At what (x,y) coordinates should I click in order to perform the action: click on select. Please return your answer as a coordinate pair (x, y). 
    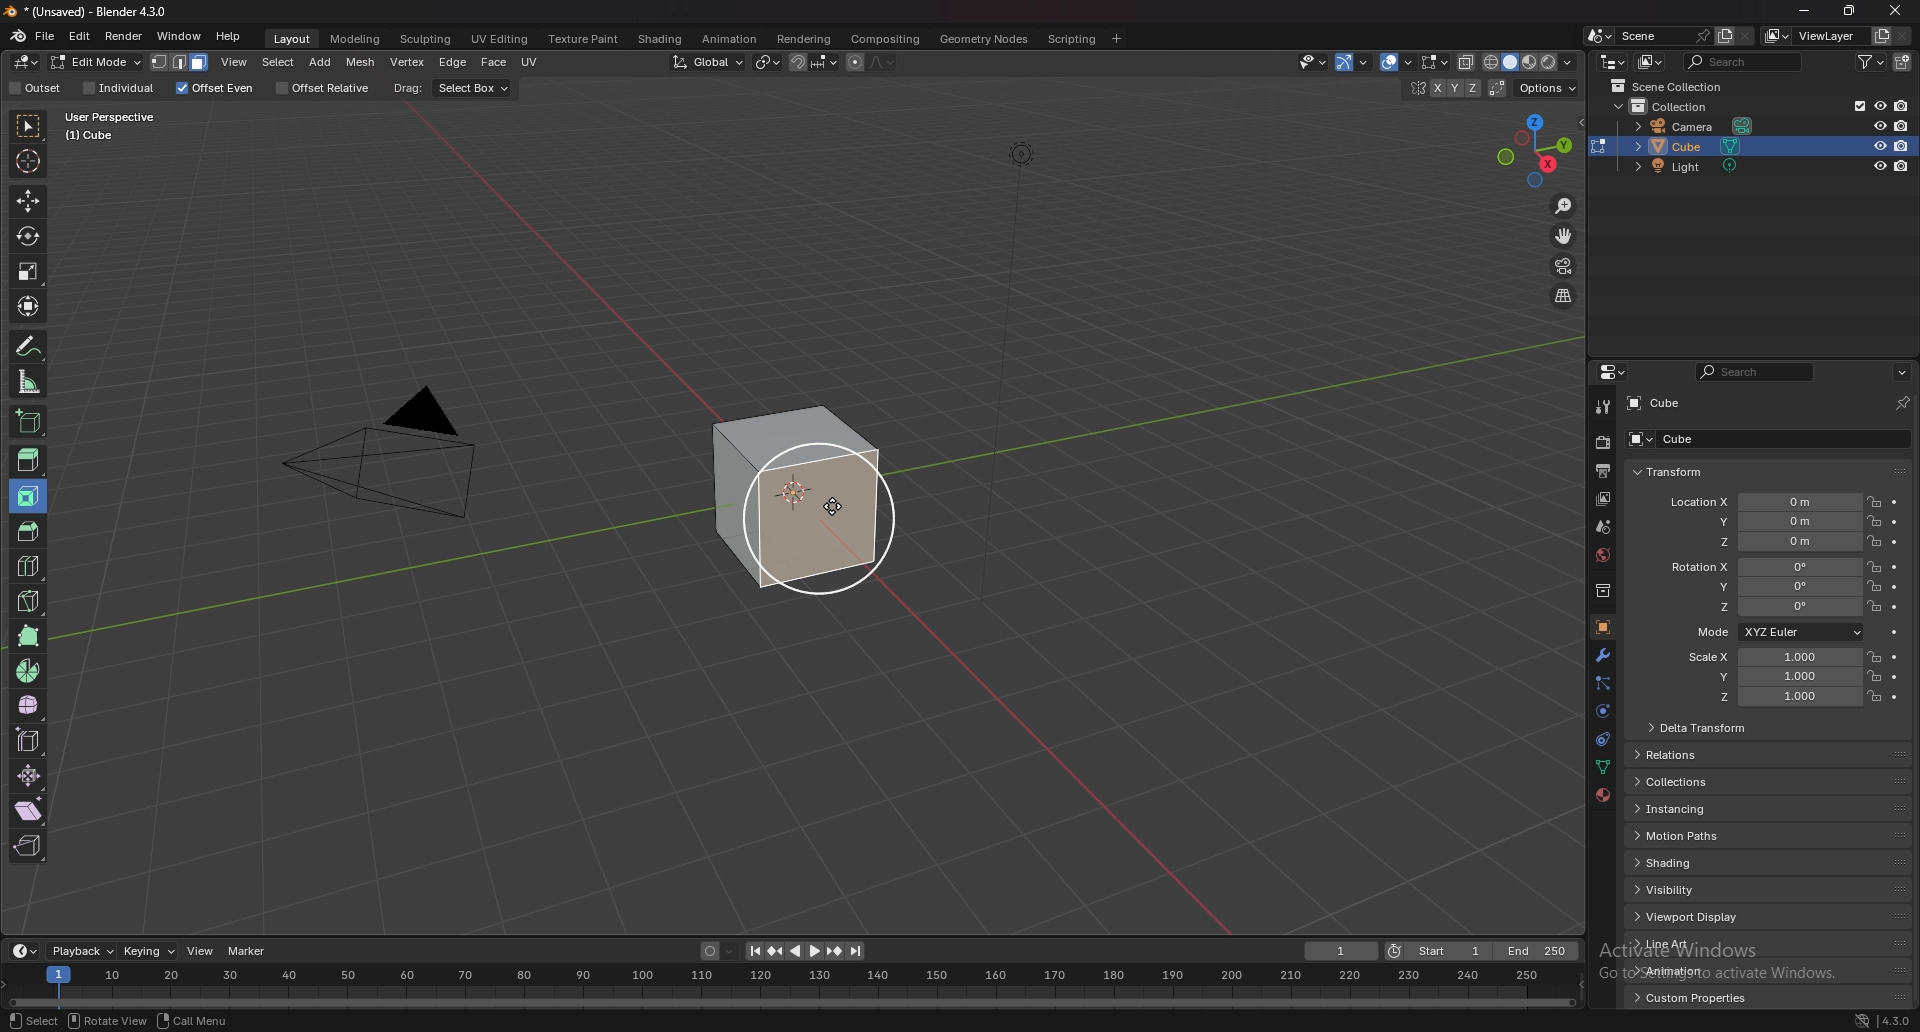
    Looking at the image, I should click on (278, 62).